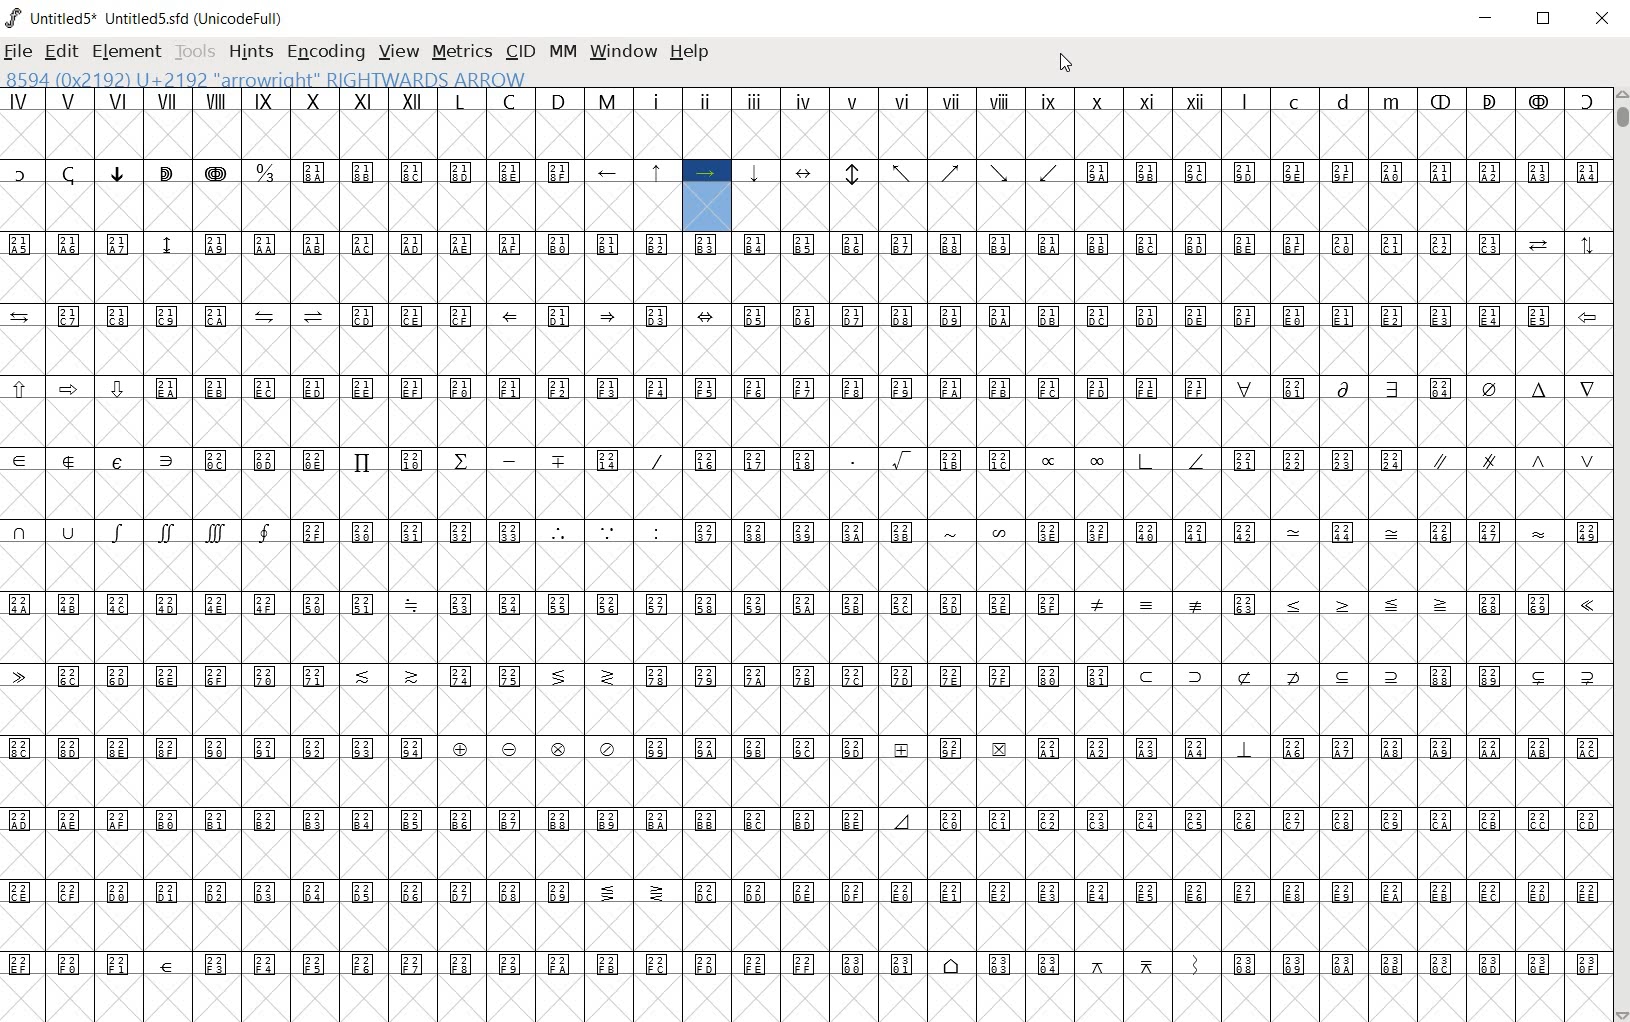 The width and height of the screenshot is (1630, 1022). What do you see at coordinates (624, 53) in the screenshot?
I see `WINDOW` at bounding box center [624, 53].